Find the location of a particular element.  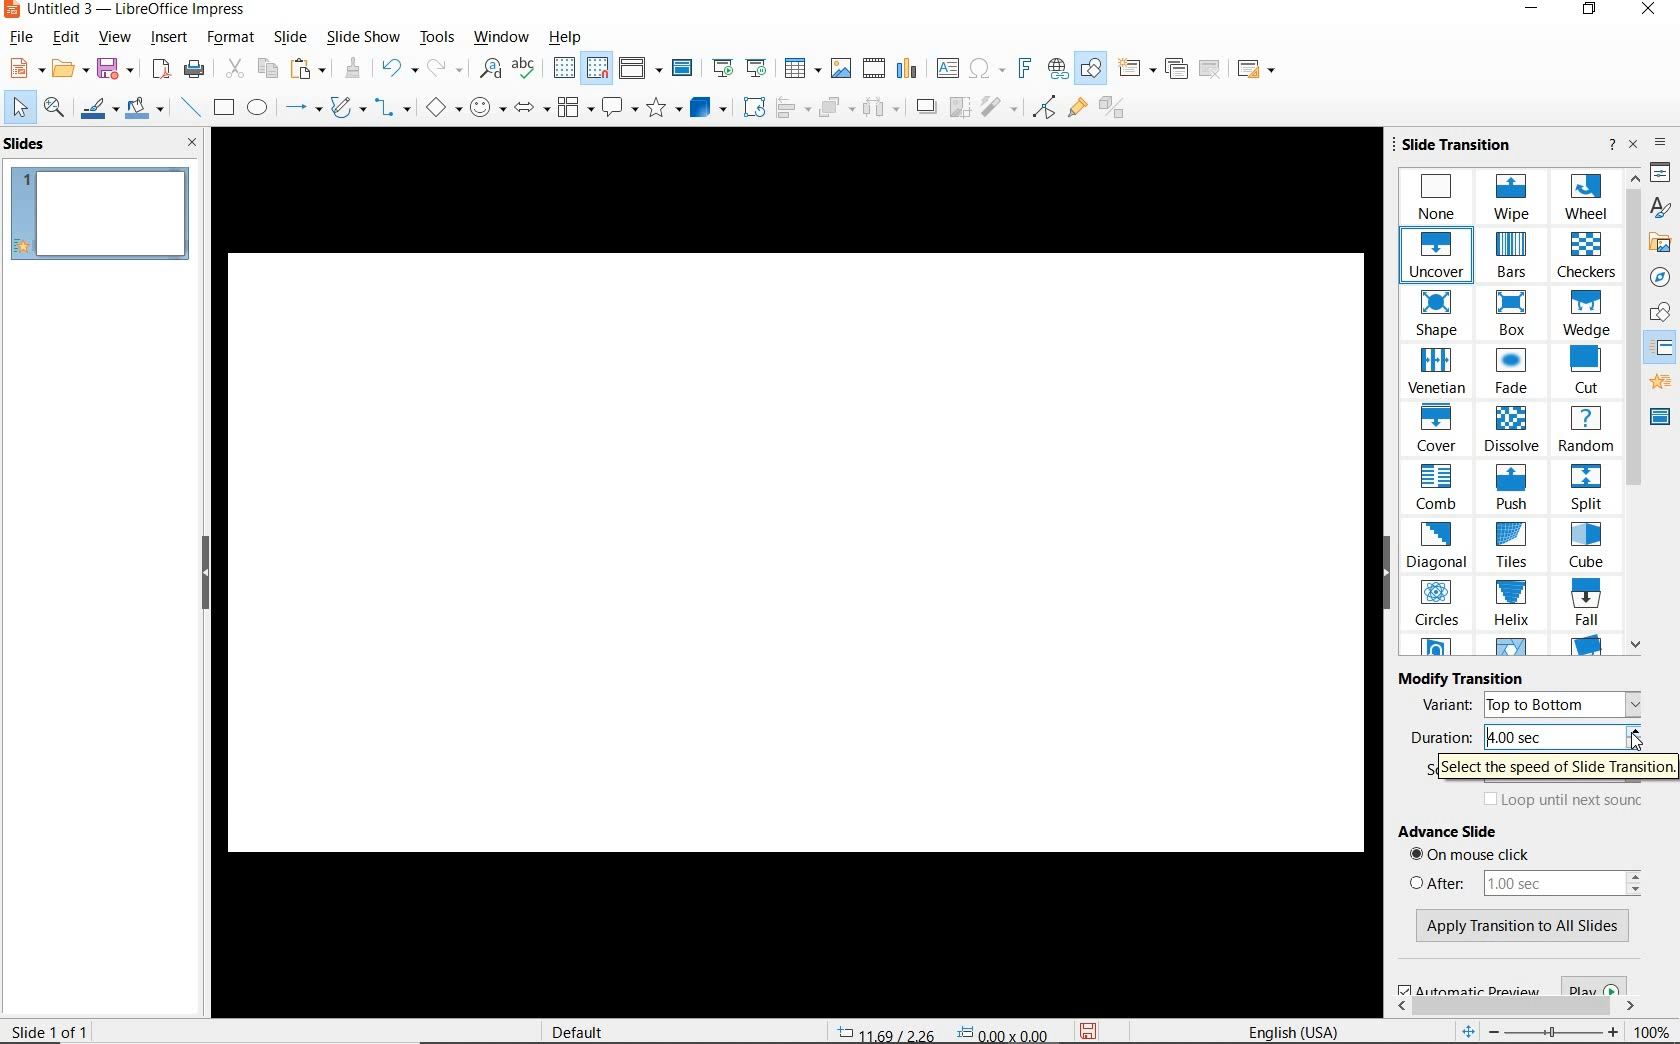

NAVIGATOR is located at coordinates (1660, 277).